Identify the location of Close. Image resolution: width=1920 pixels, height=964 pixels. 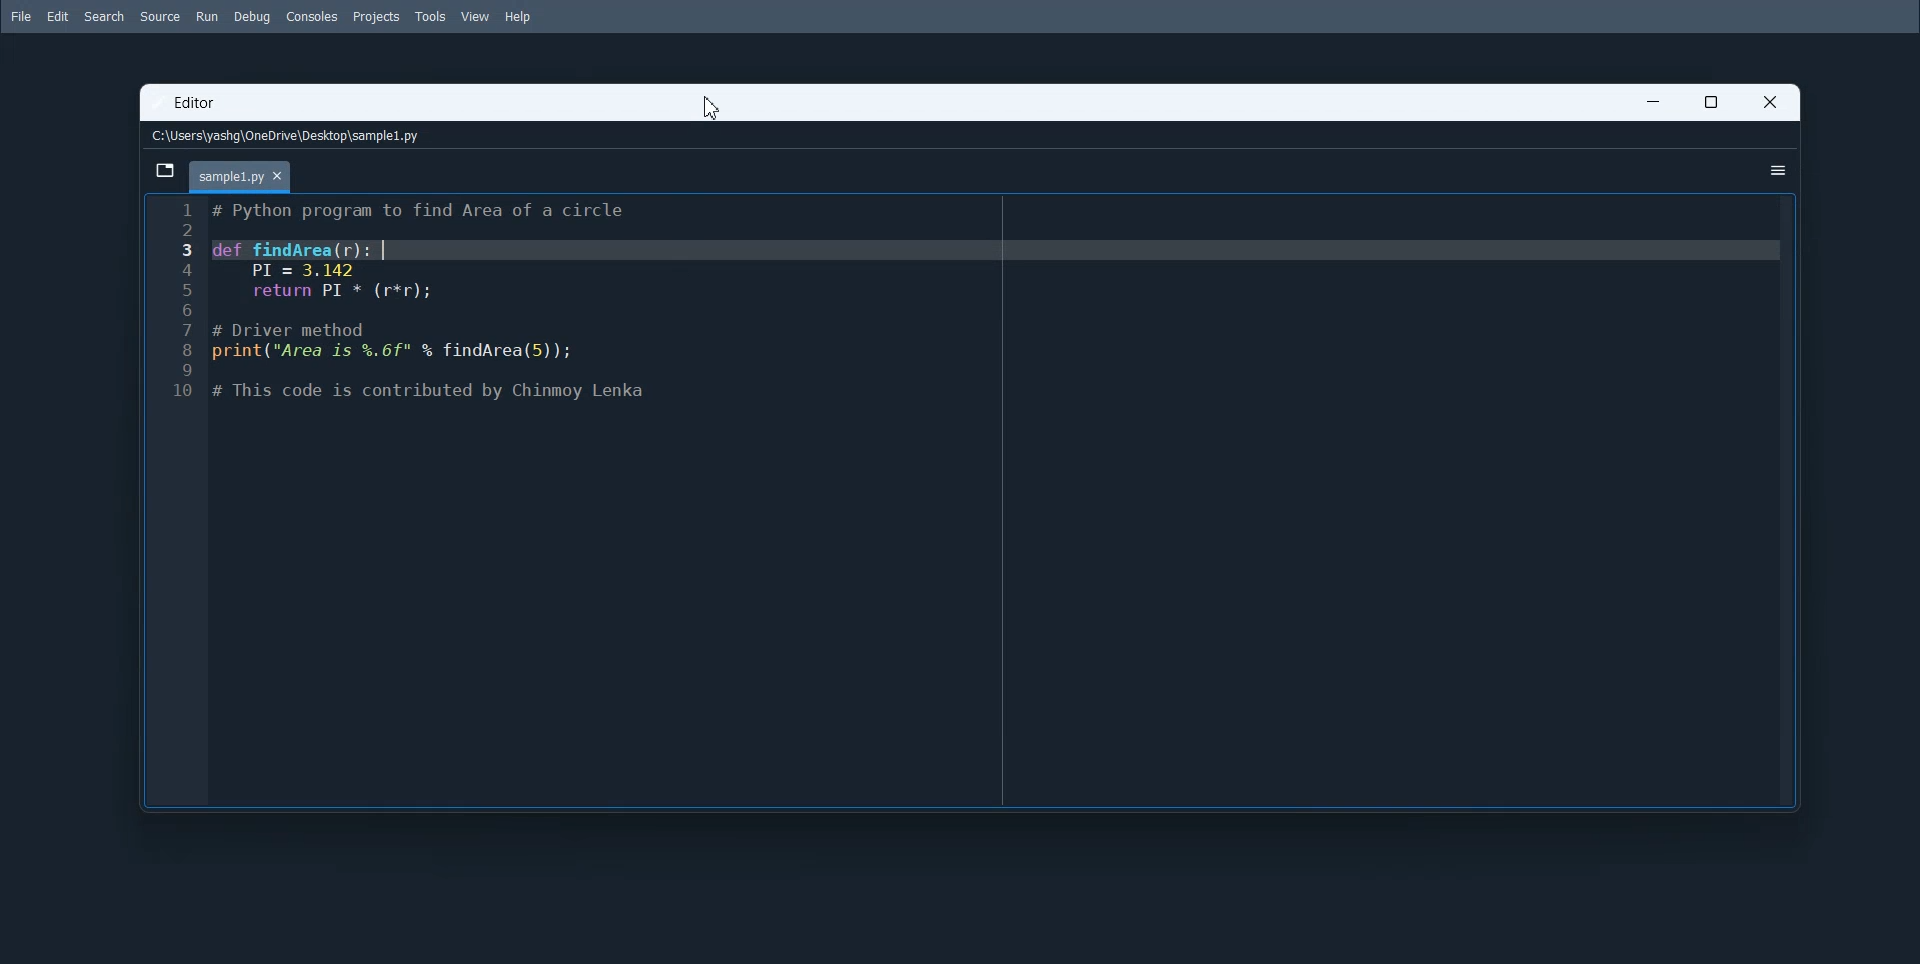
(1769, 102).